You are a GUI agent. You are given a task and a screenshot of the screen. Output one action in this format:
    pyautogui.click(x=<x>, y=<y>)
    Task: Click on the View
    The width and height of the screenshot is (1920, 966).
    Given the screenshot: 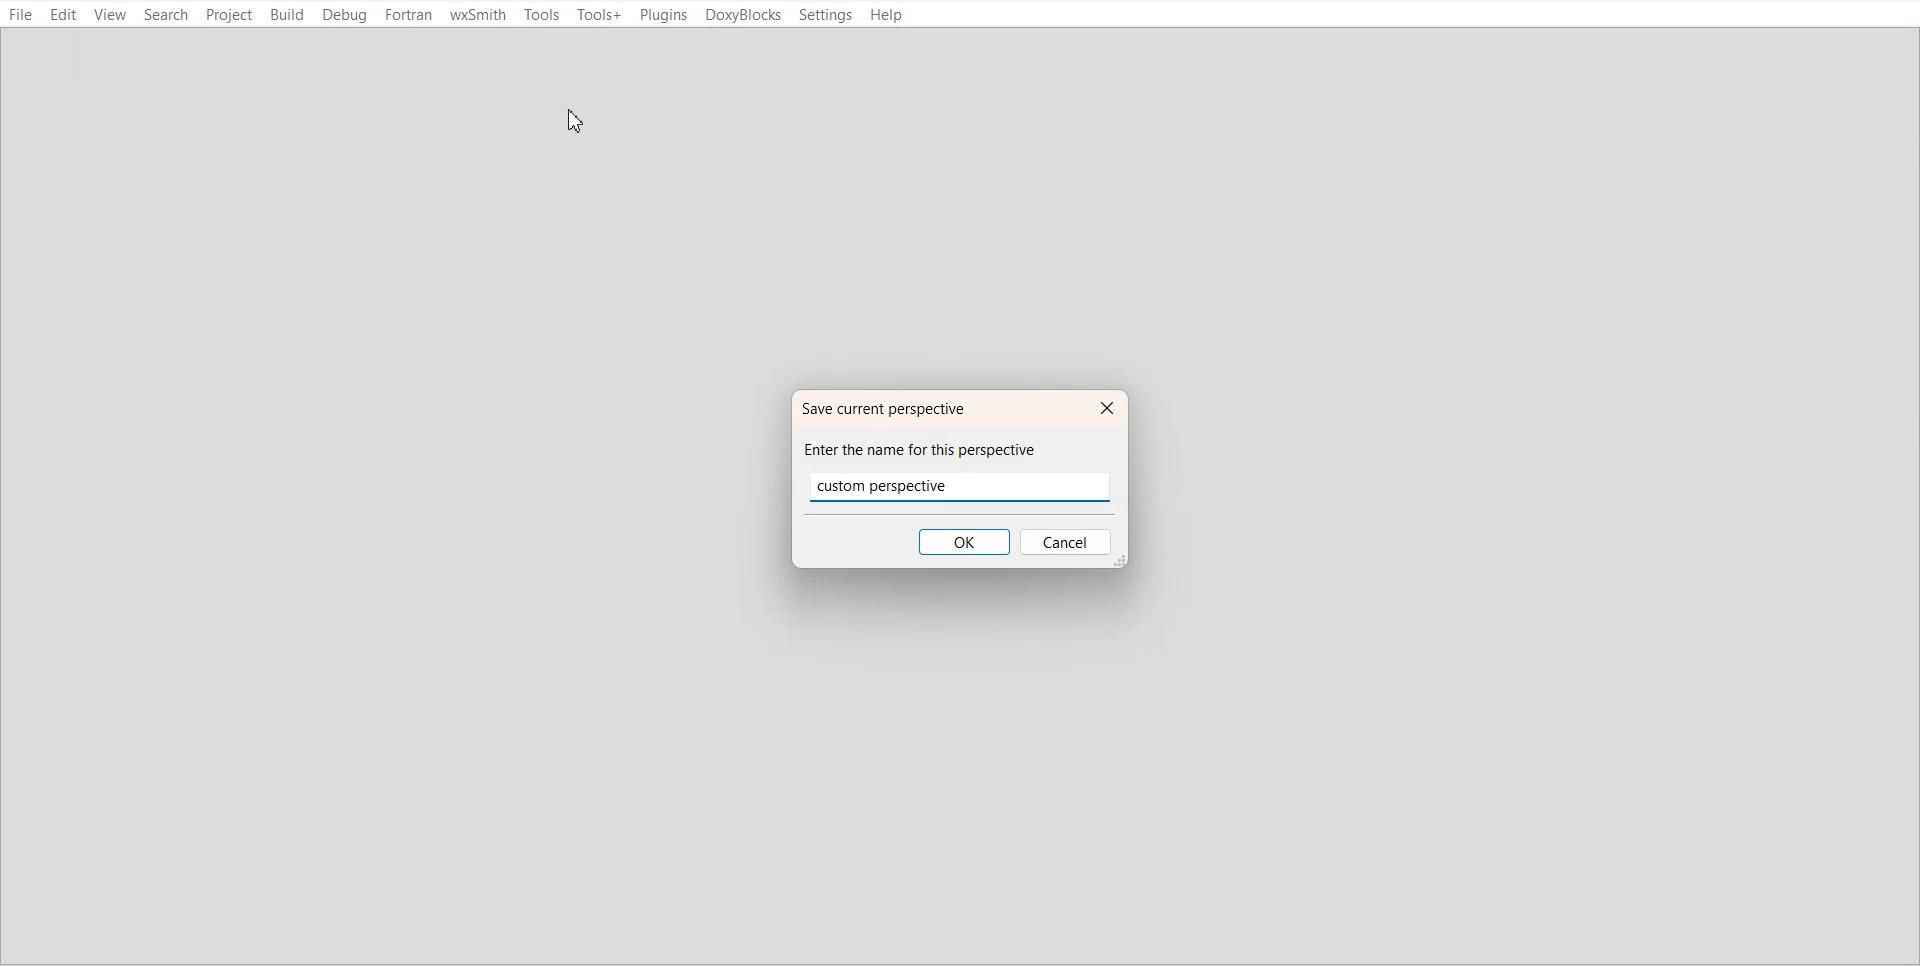 What is the action you would take?
    pyautogui.click(x=110, y=15)
    